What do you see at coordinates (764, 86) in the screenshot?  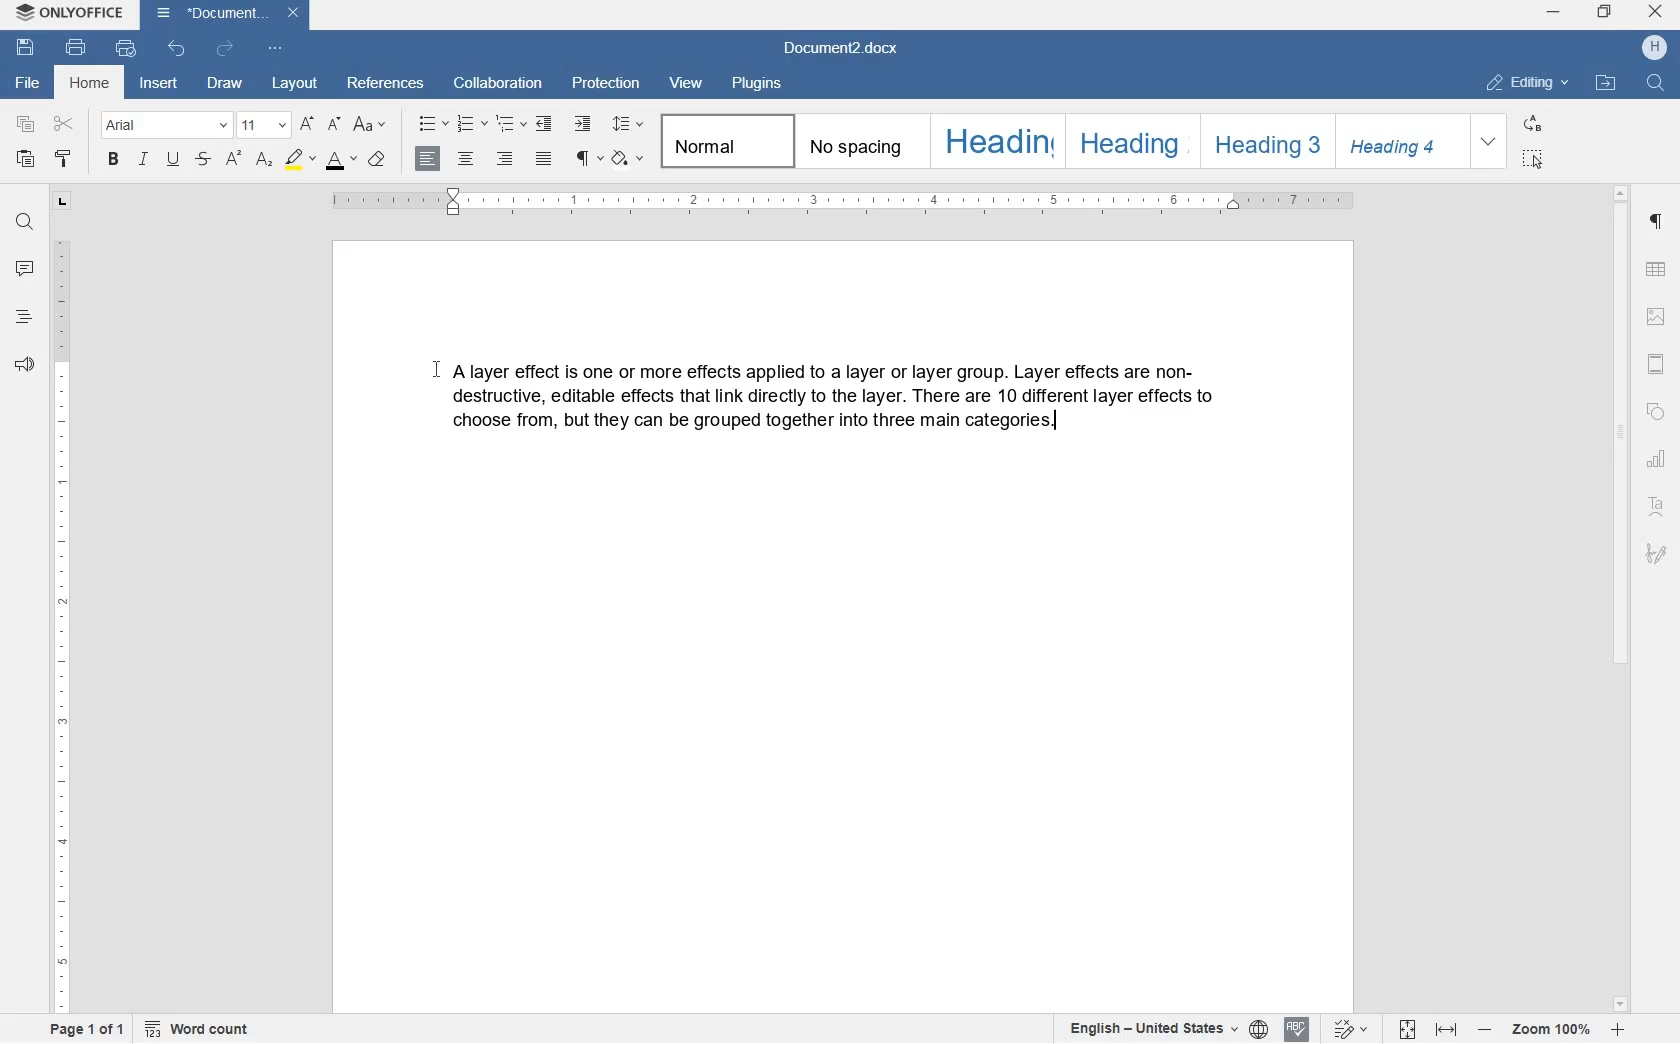 I see `plugins` at bounding box center [764, 86].